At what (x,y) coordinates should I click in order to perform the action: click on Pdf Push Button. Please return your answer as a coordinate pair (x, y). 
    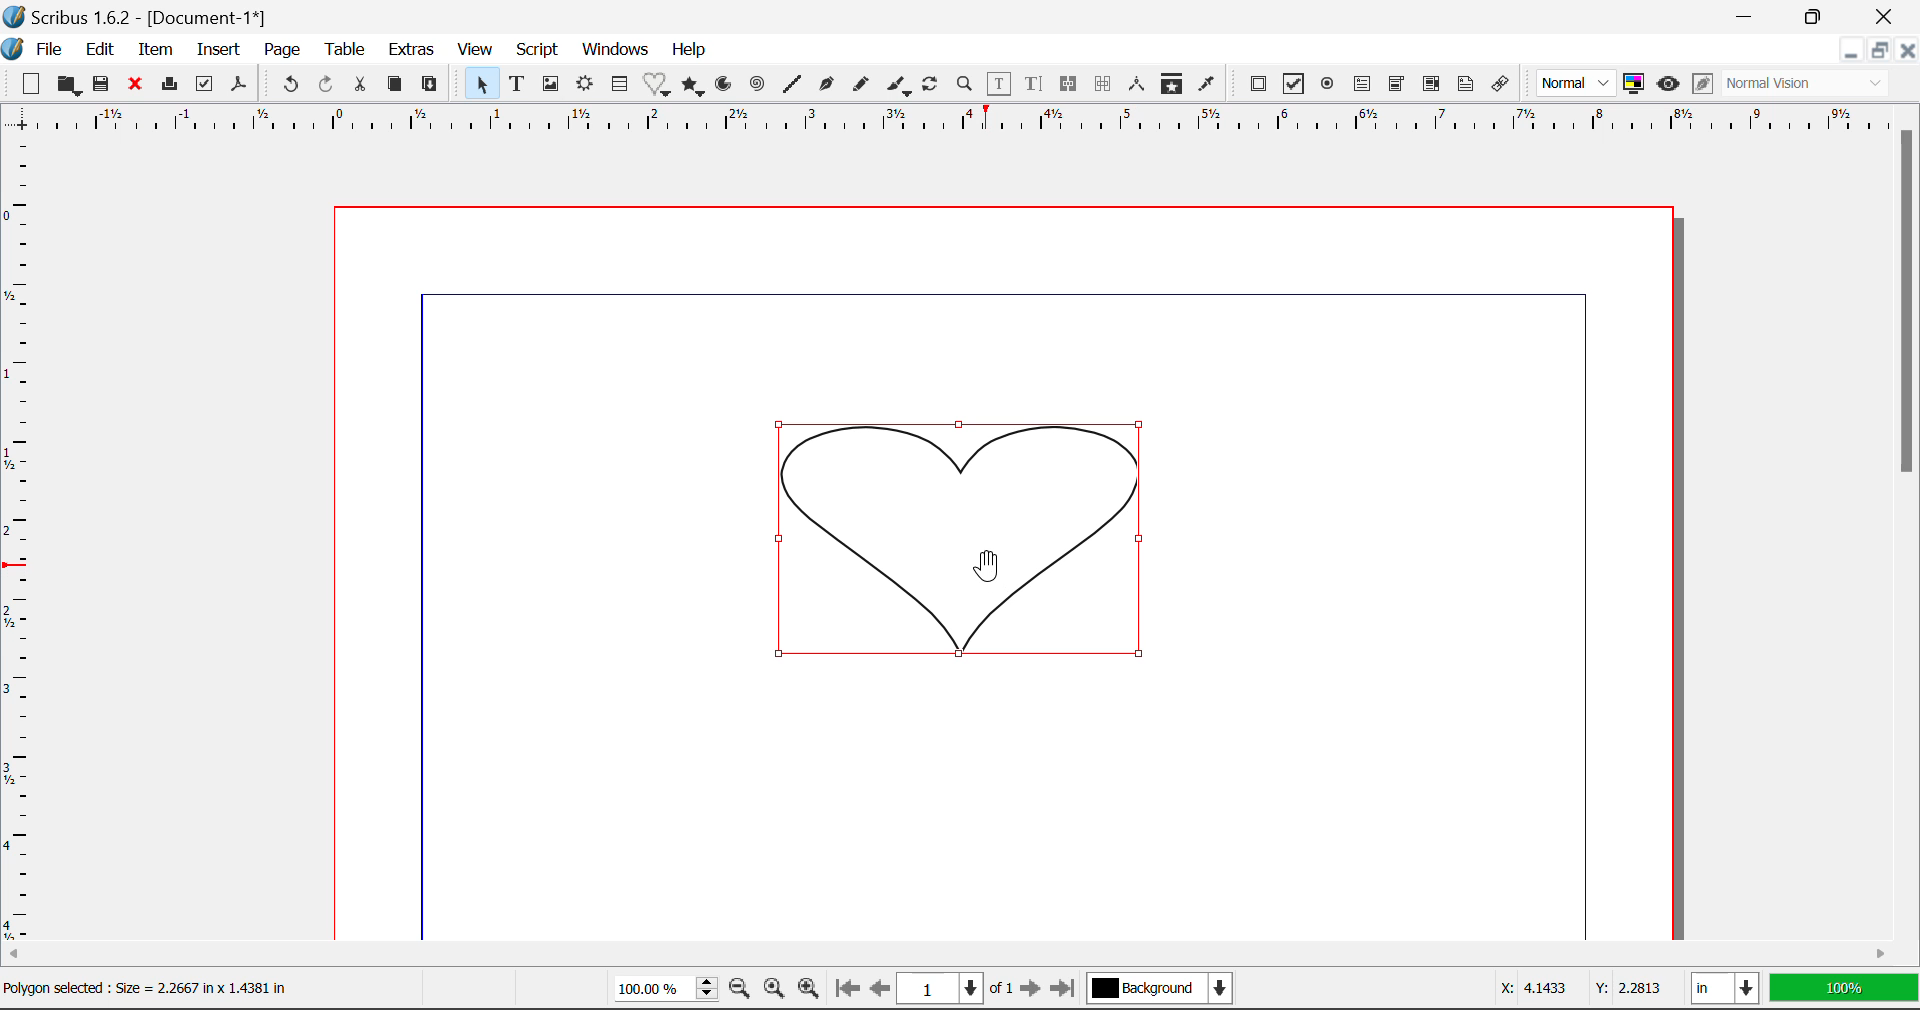
    Looking at the image, I should click on (1259, 84).